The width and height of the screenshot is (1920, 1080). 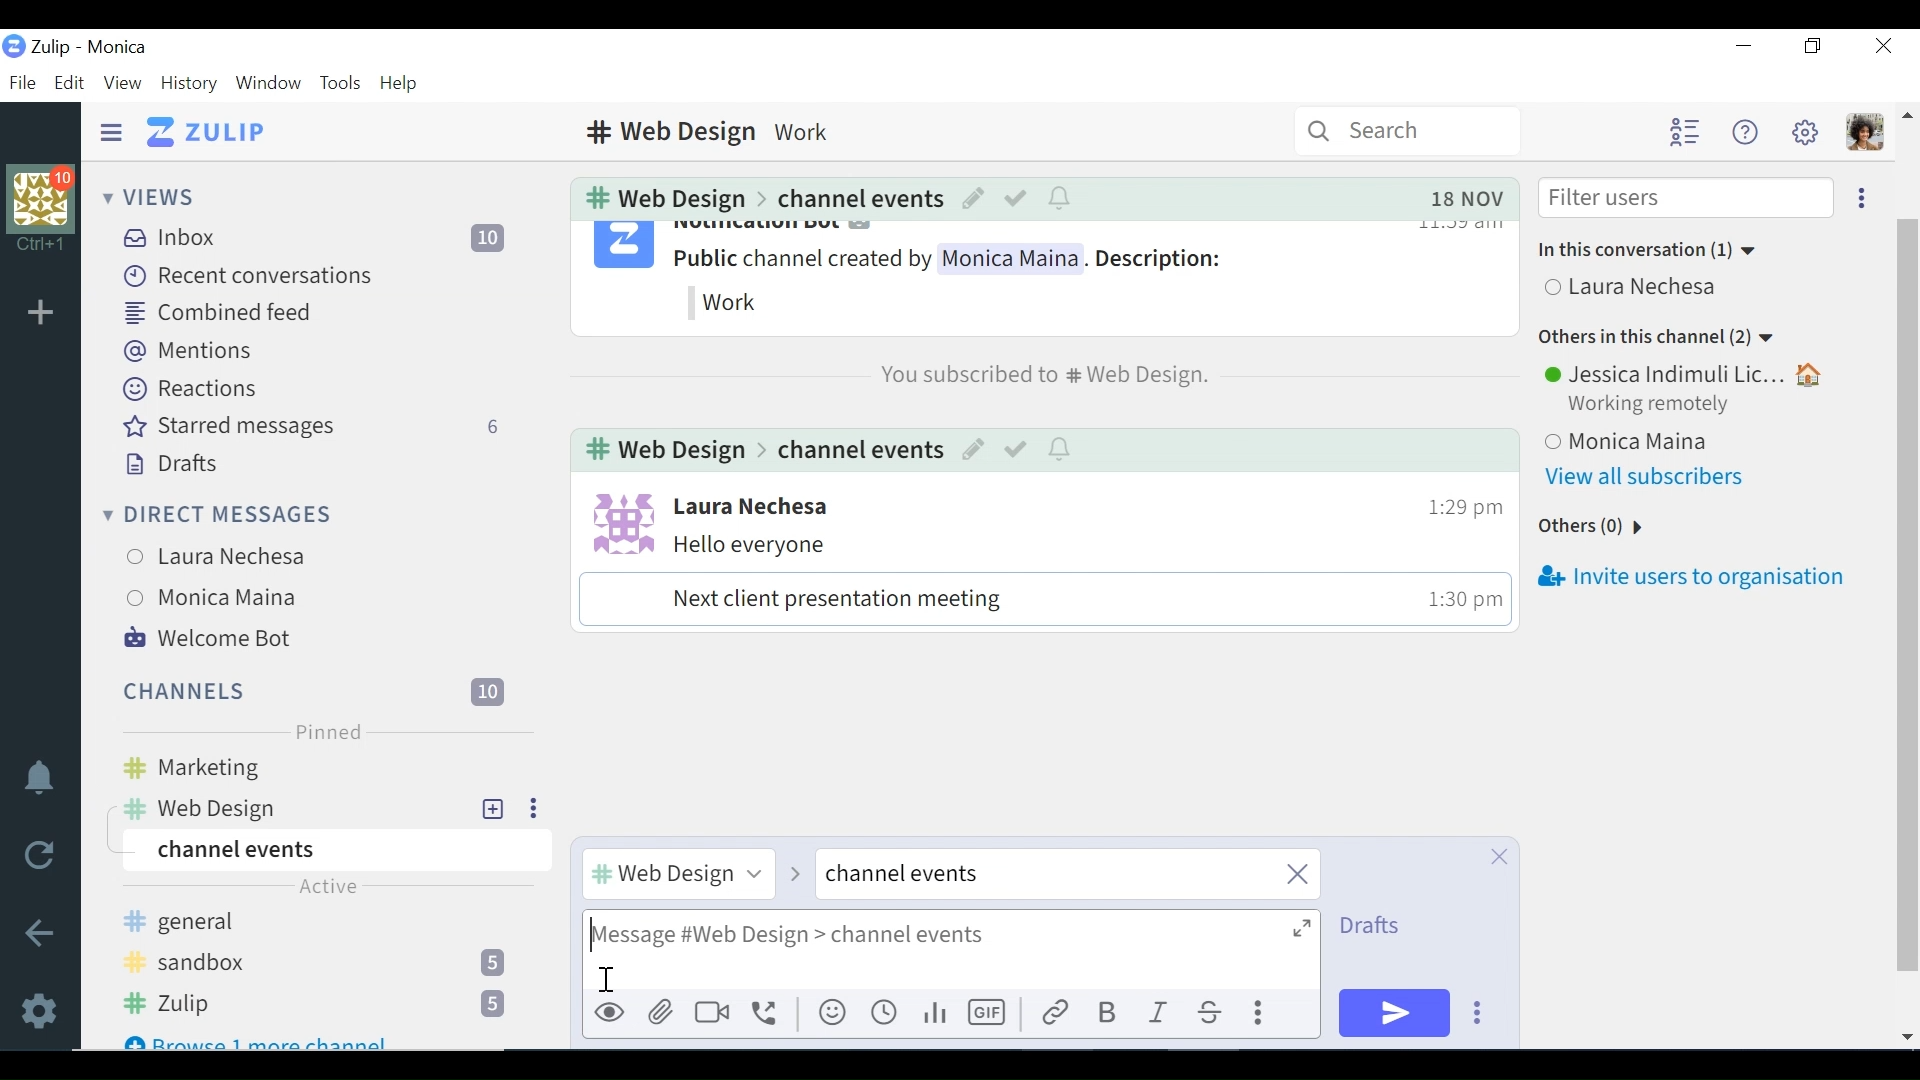 What do you see at coordinates (857, 197) in the screenshot?
I see `Channel events` at bounding box center [857, 197].